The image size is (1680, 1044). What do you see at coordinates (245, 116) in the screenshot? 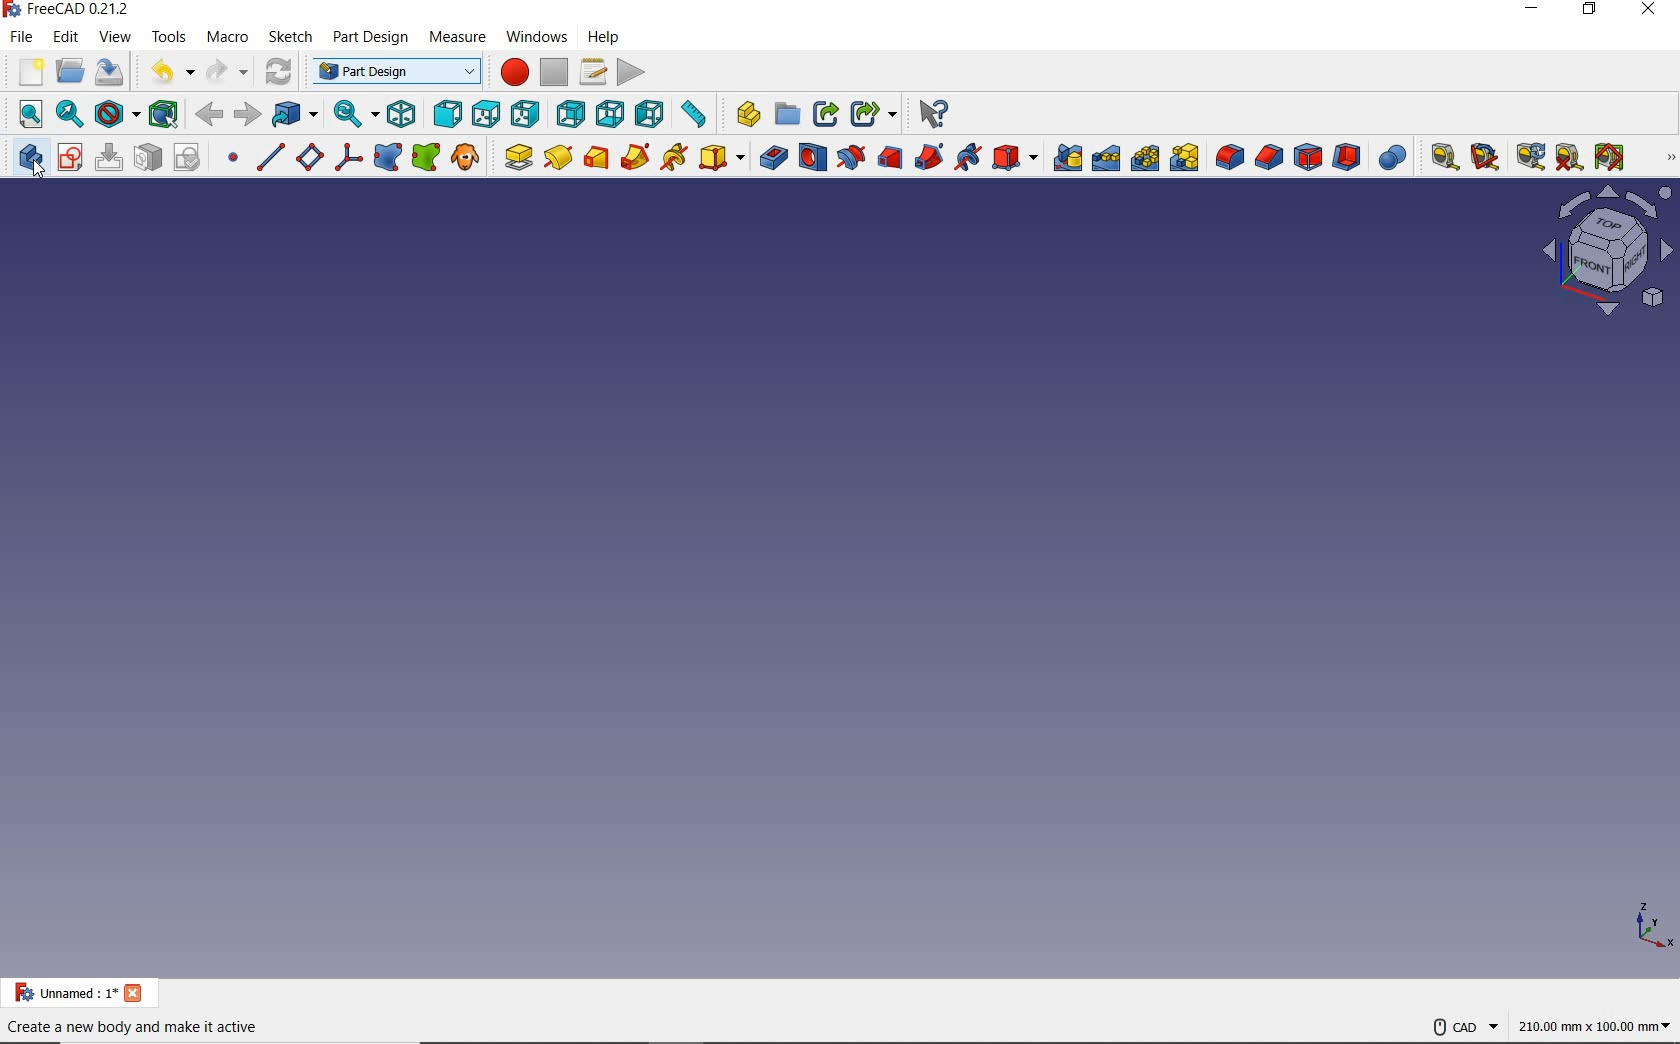
I see `forward` at bounding box center [245, 116].